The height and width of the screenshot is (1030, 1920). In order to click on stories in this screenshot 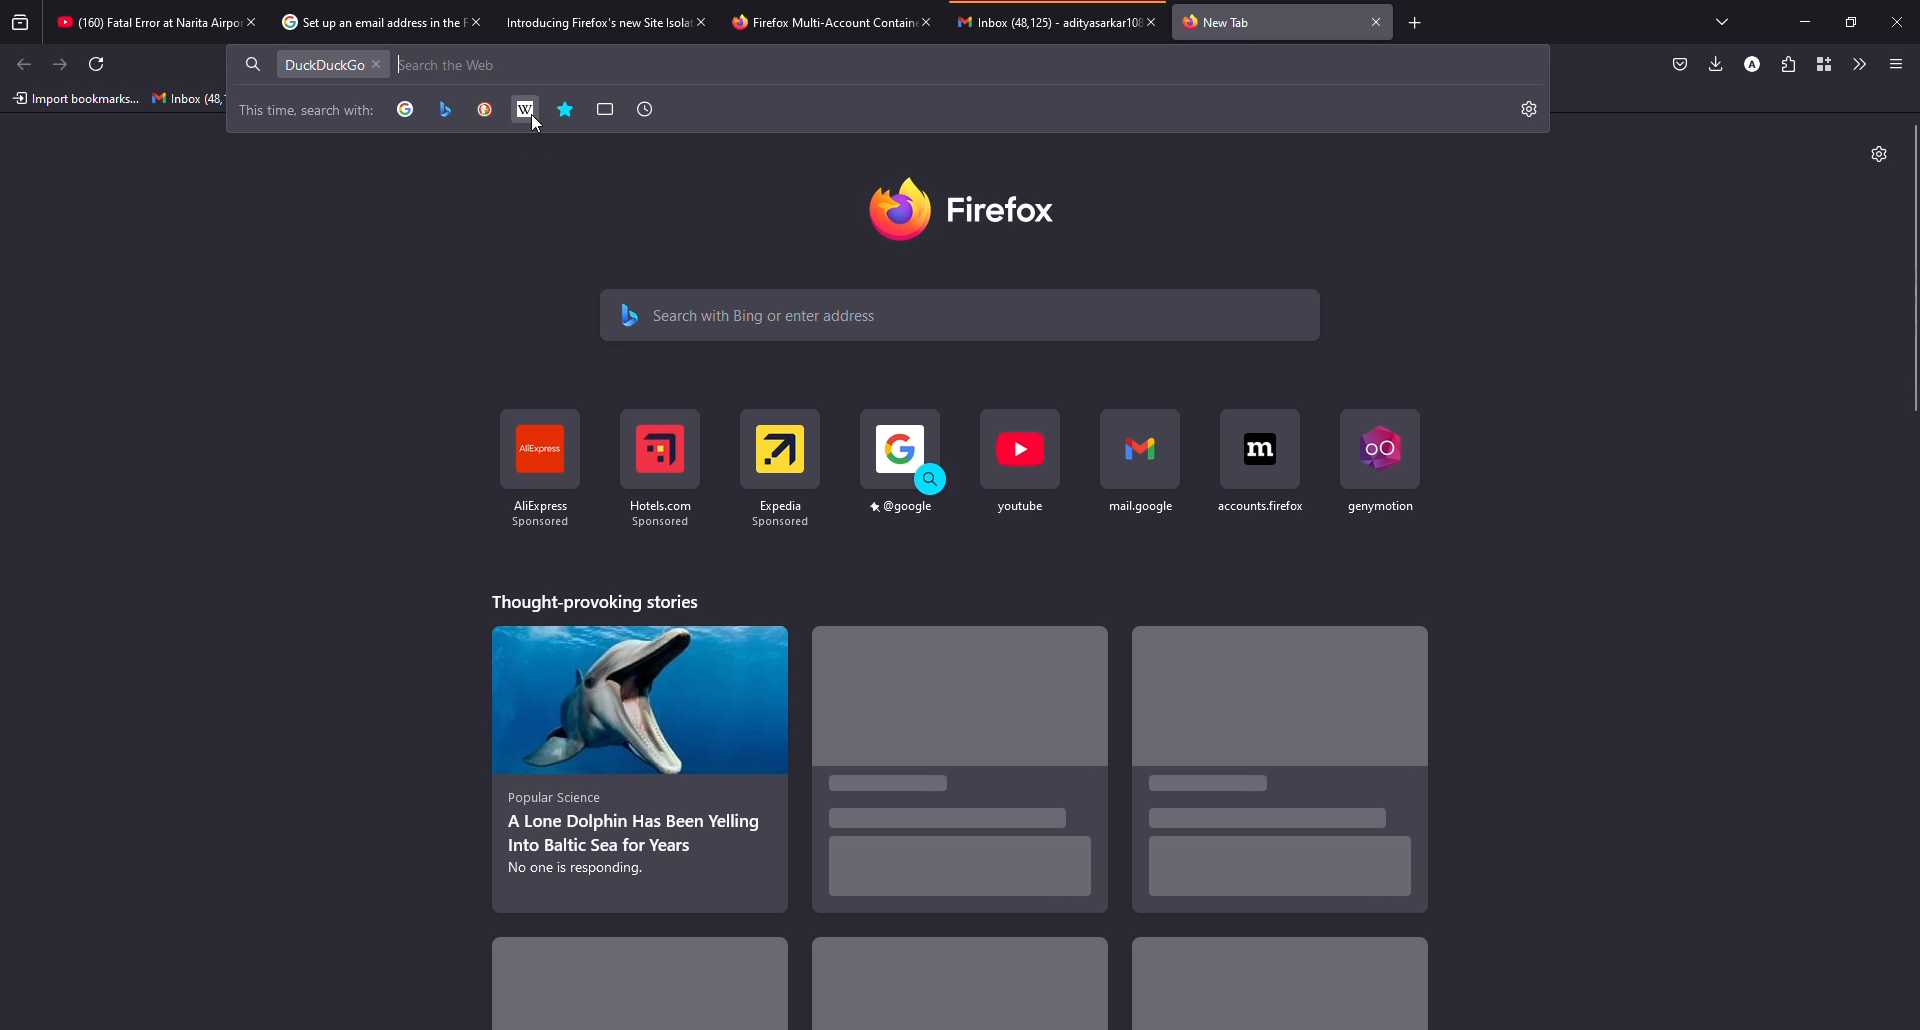, I will do `click(602, 602)`.